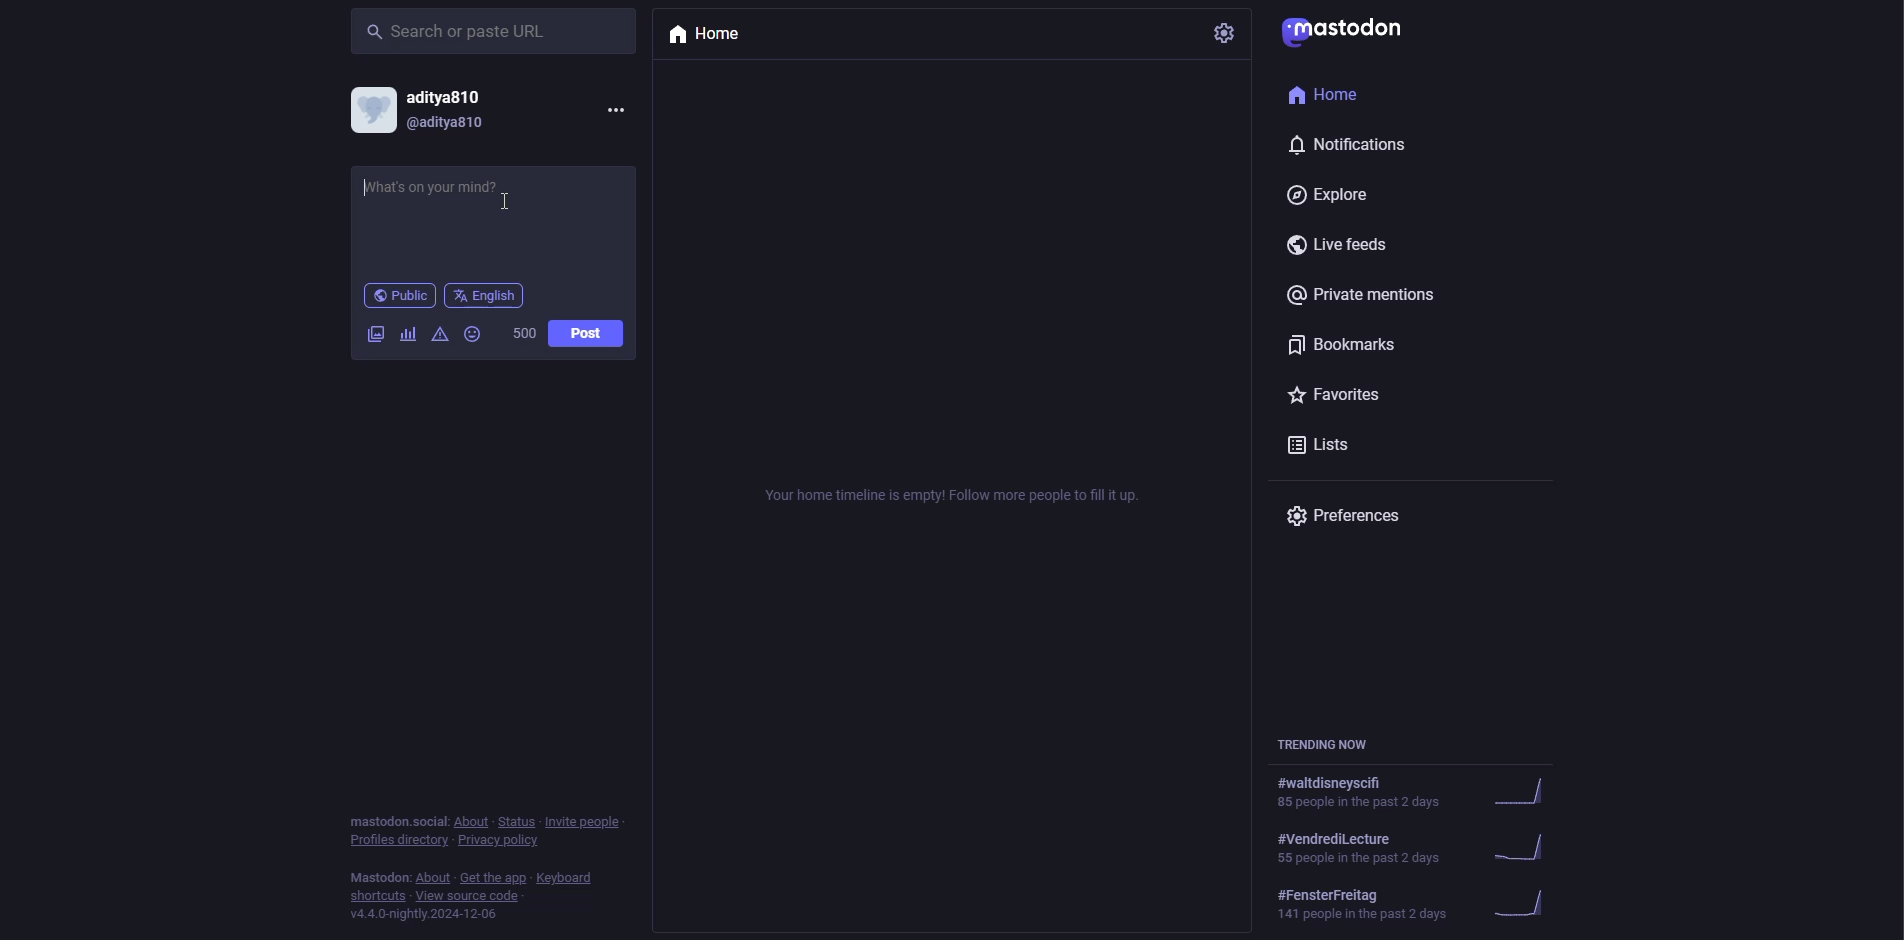  Describe the element at coordinates (708, 38) in the screenshot. I see `home` at that location.